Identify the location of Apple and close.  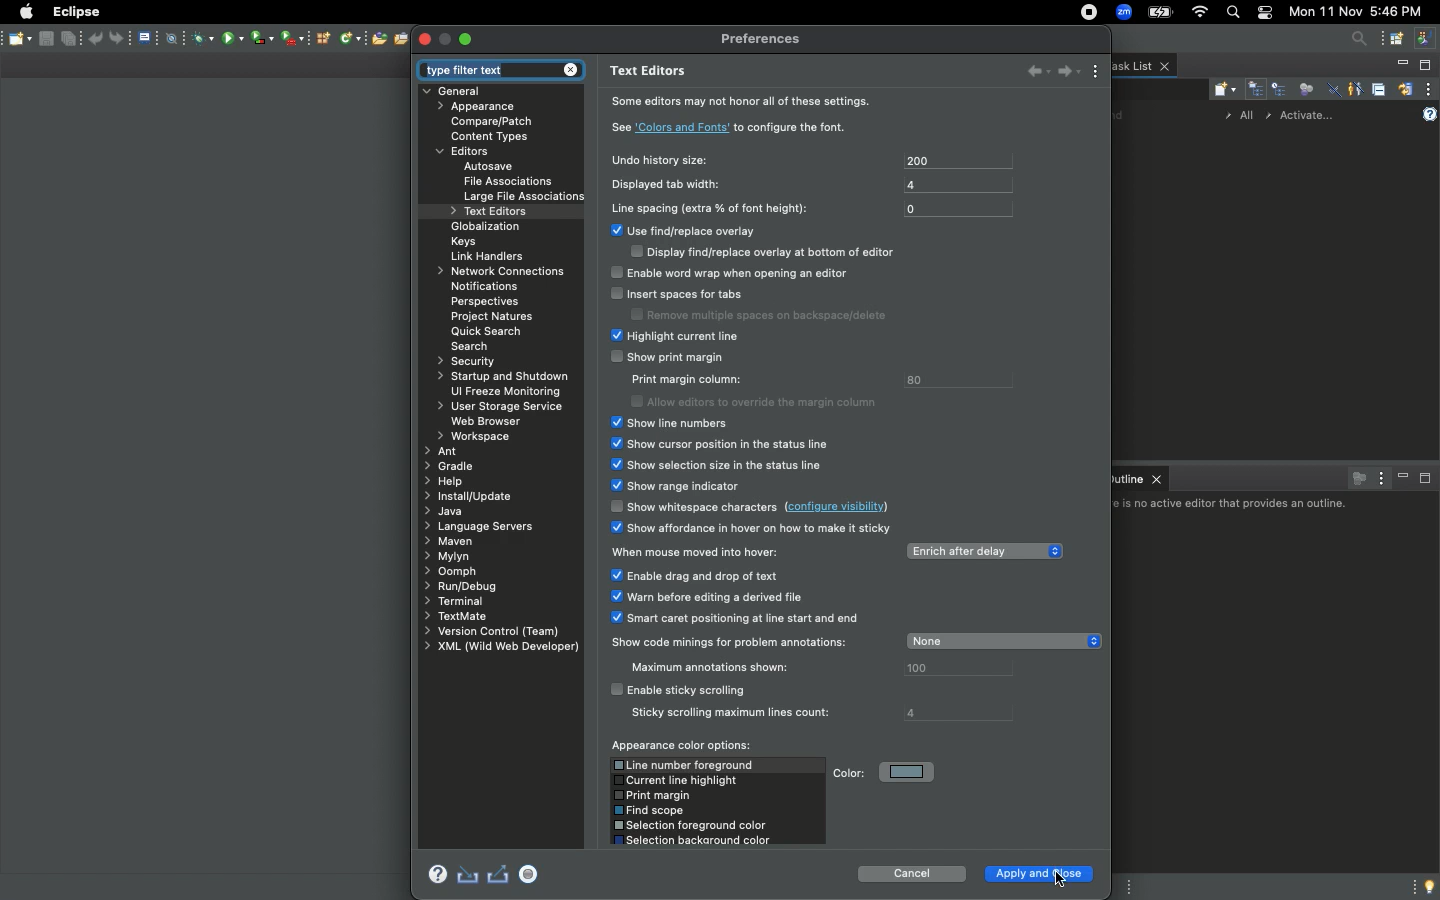
(1040, 874).